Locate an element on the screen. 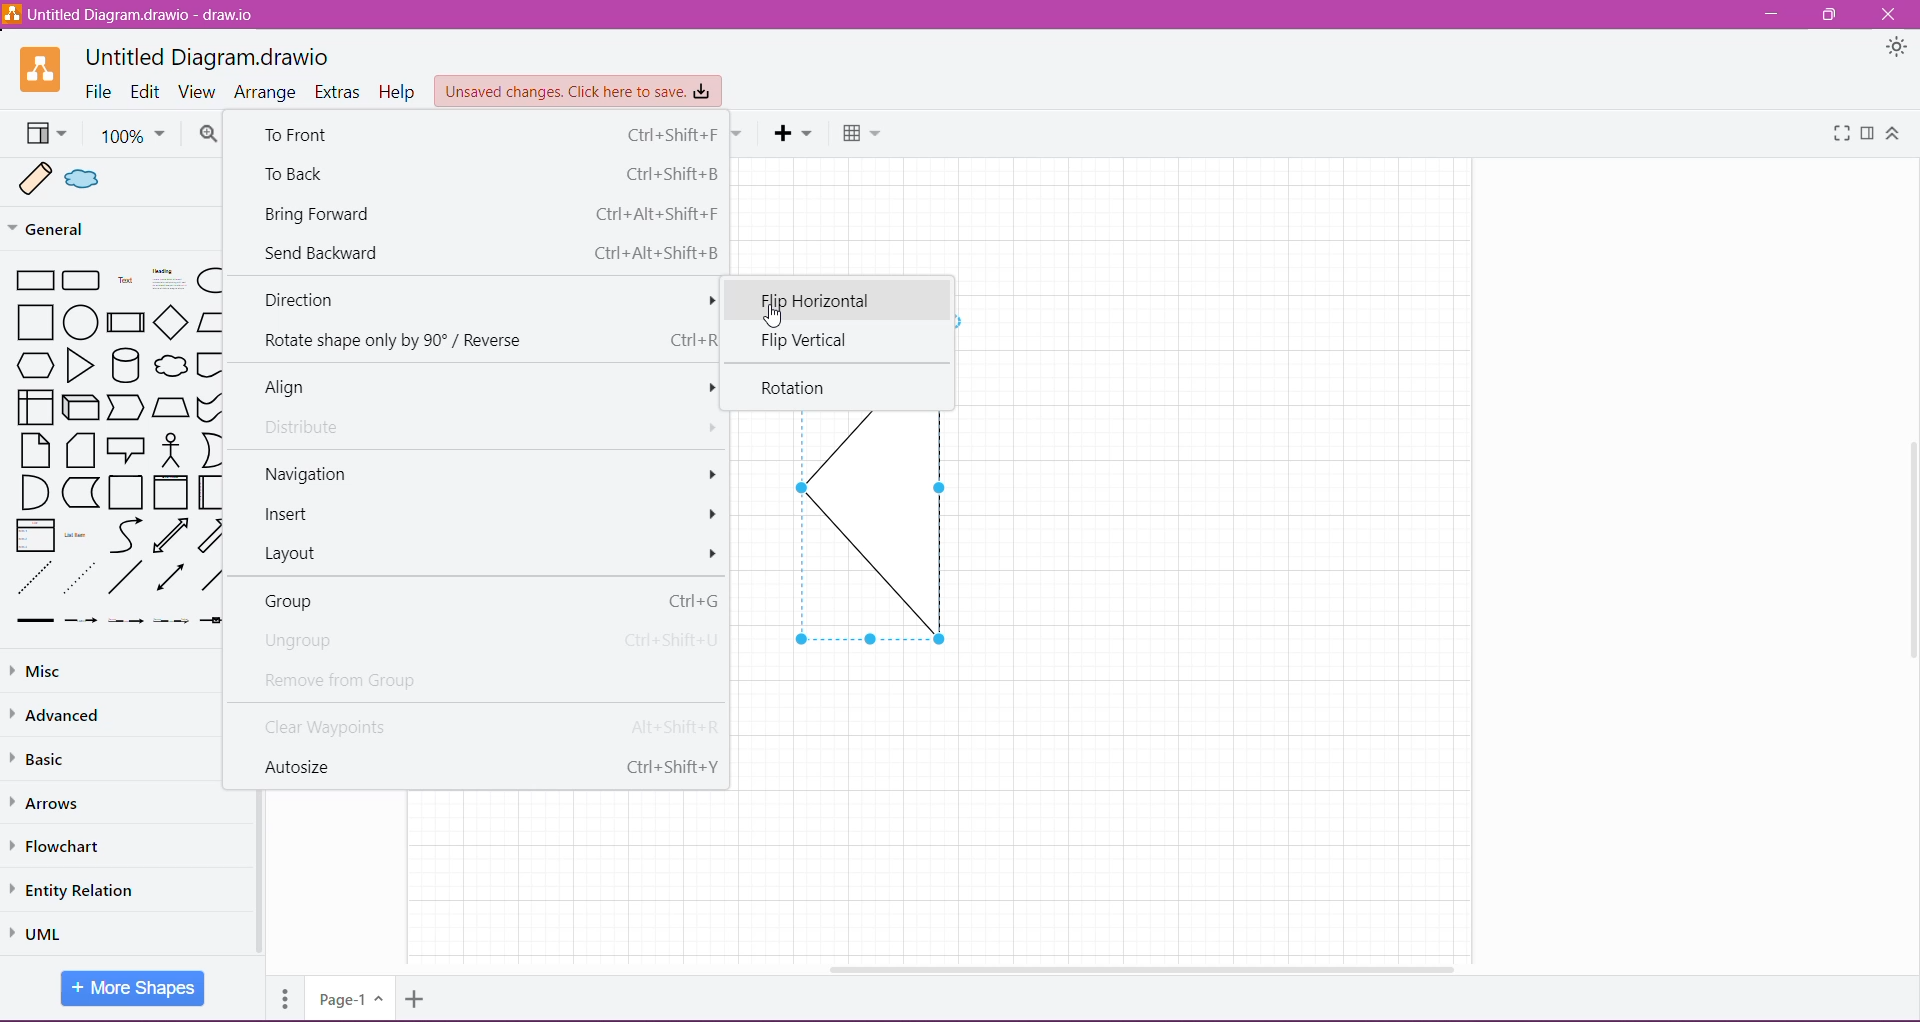  Flip Horizontal is located at coordinates (819, 299).